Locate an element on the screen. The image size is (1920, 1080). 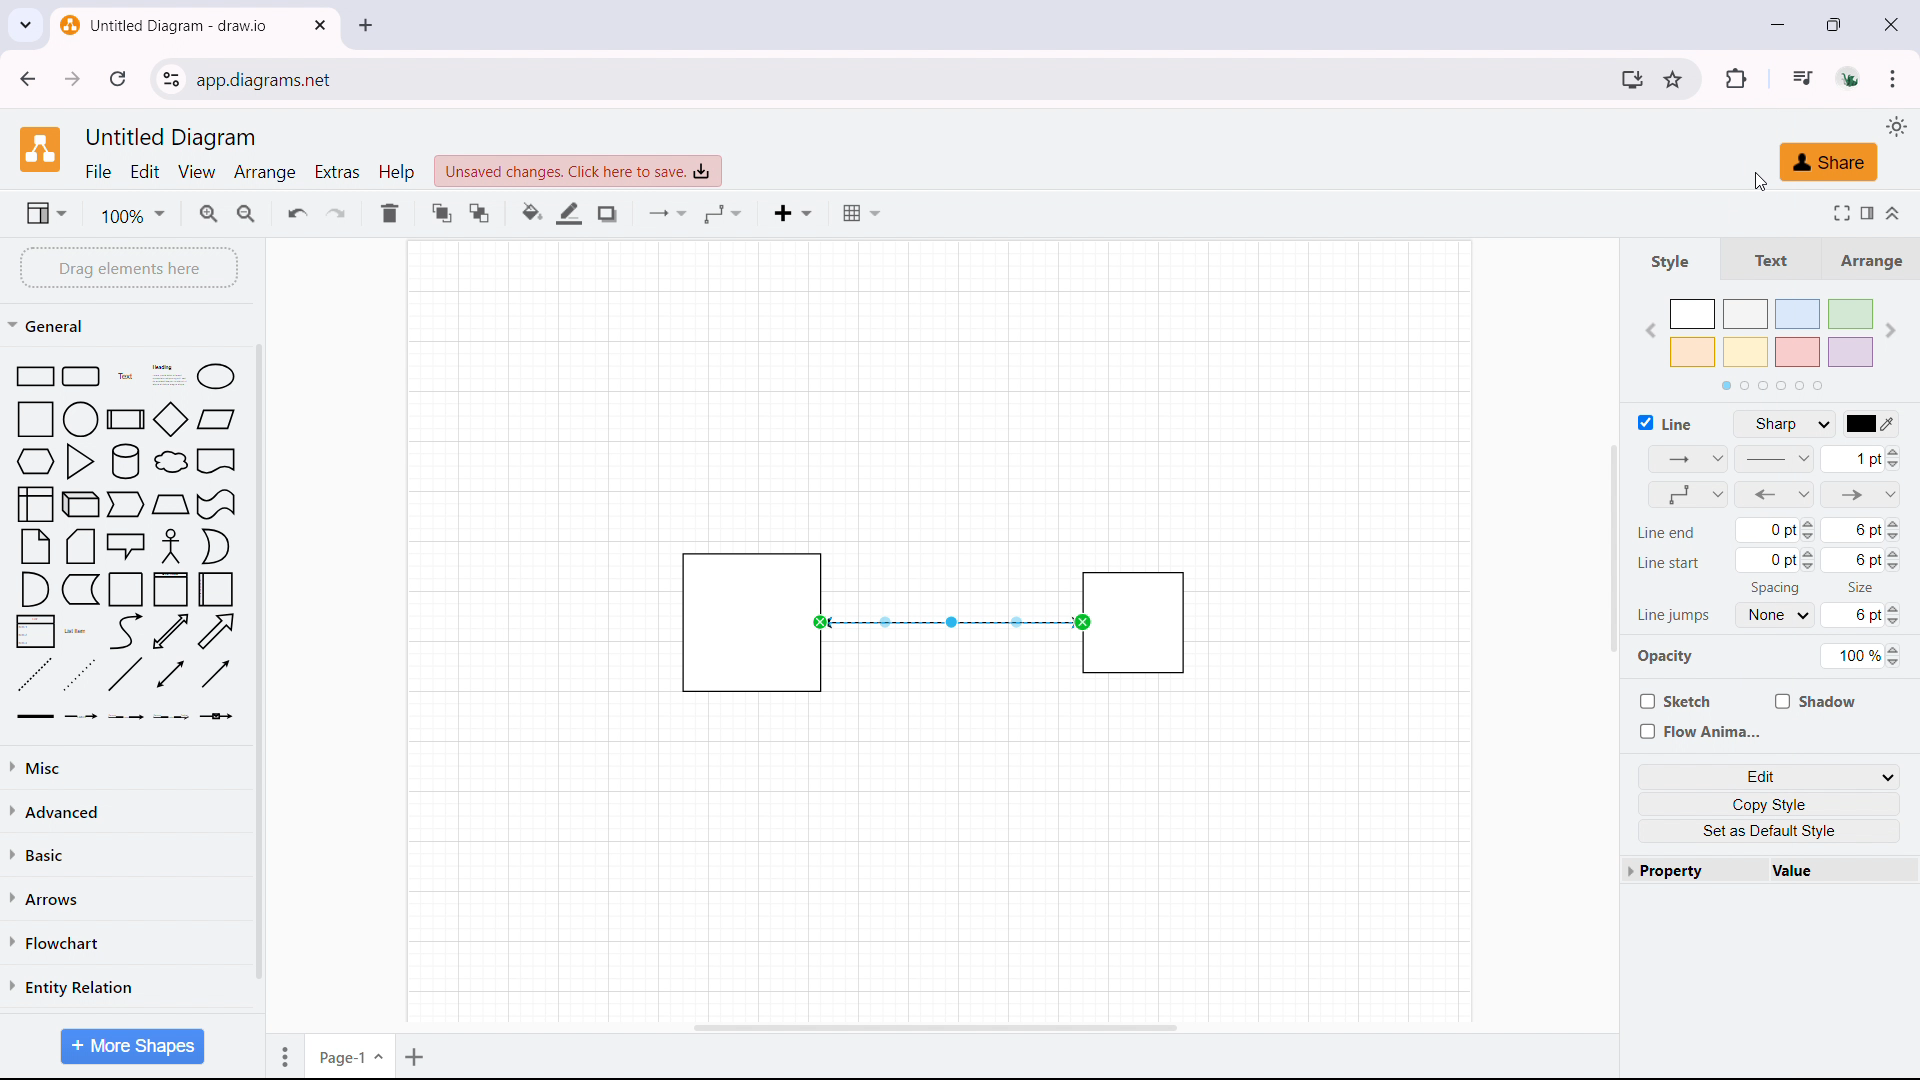
patterns is located at coordinates (1775, 459).